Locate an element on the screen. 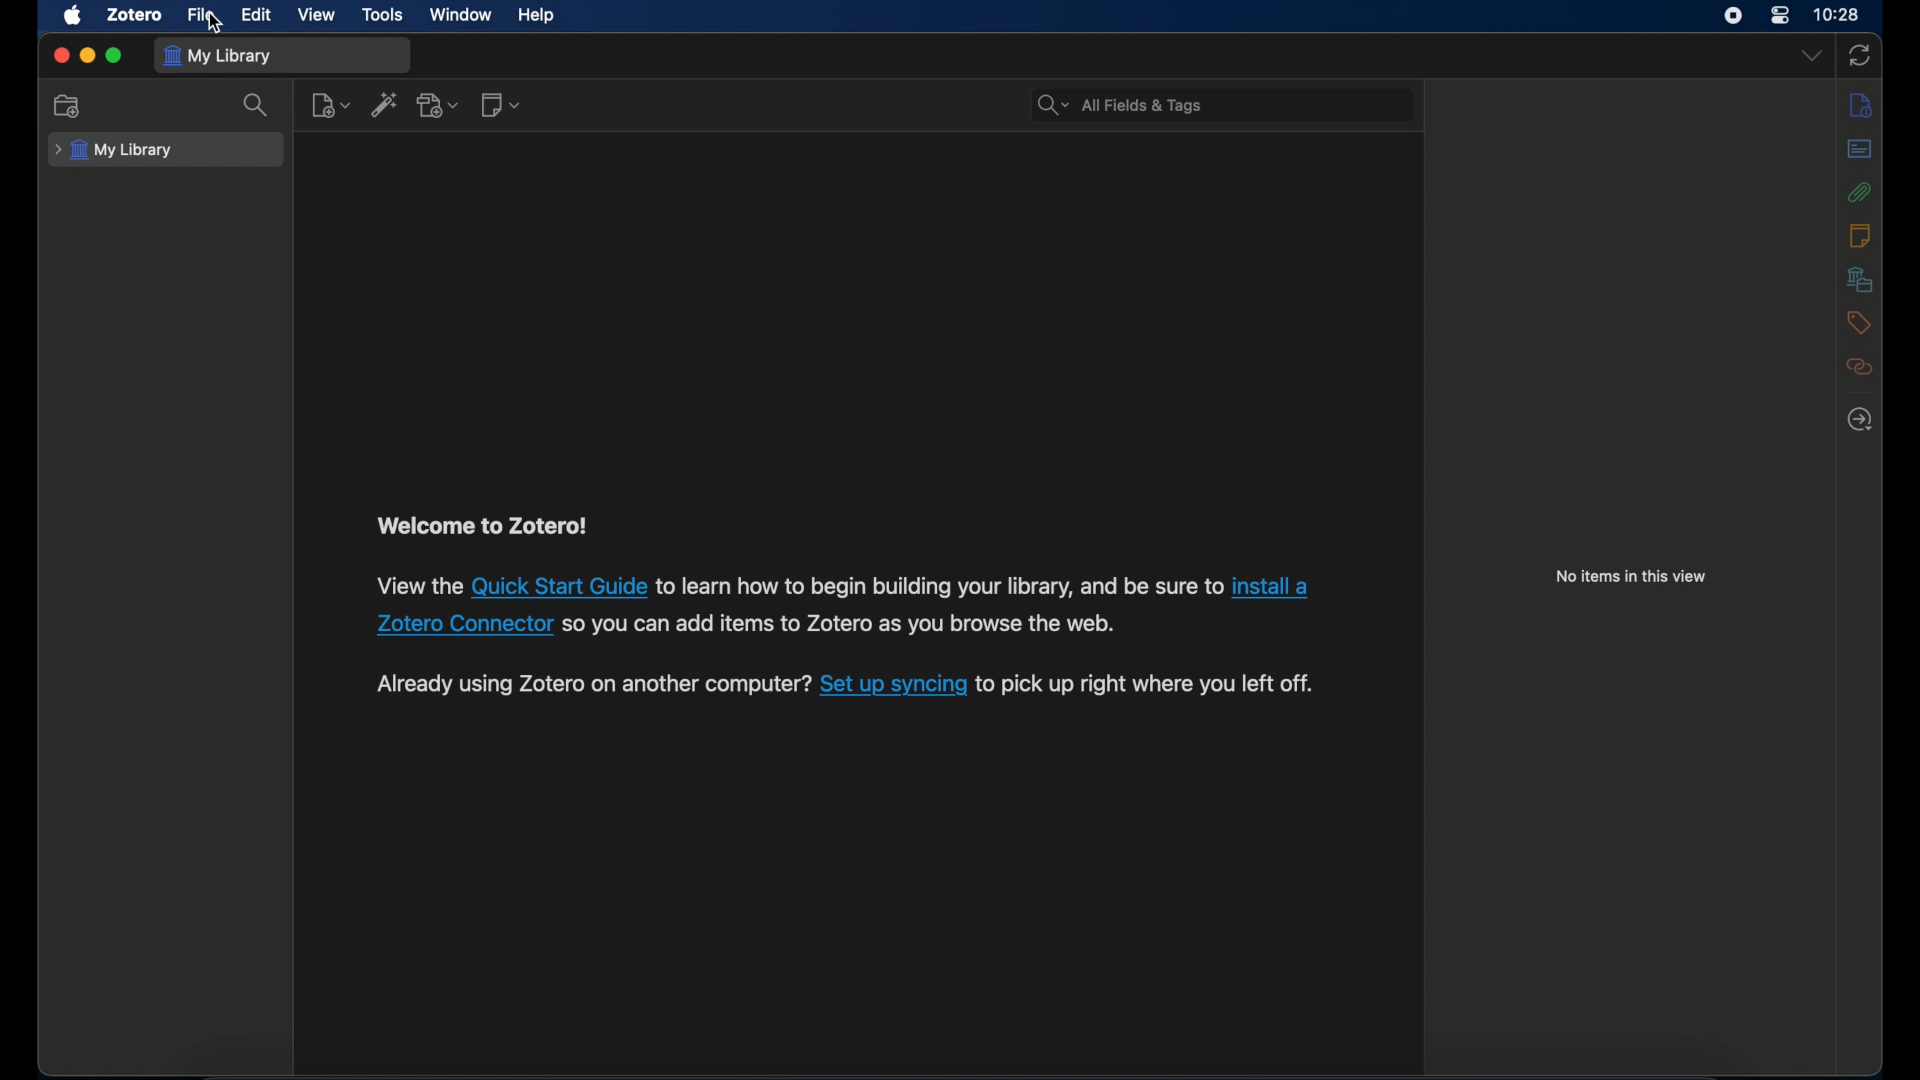 The image size is (1920, 1080). notes is located at coordinates (1859, 236).